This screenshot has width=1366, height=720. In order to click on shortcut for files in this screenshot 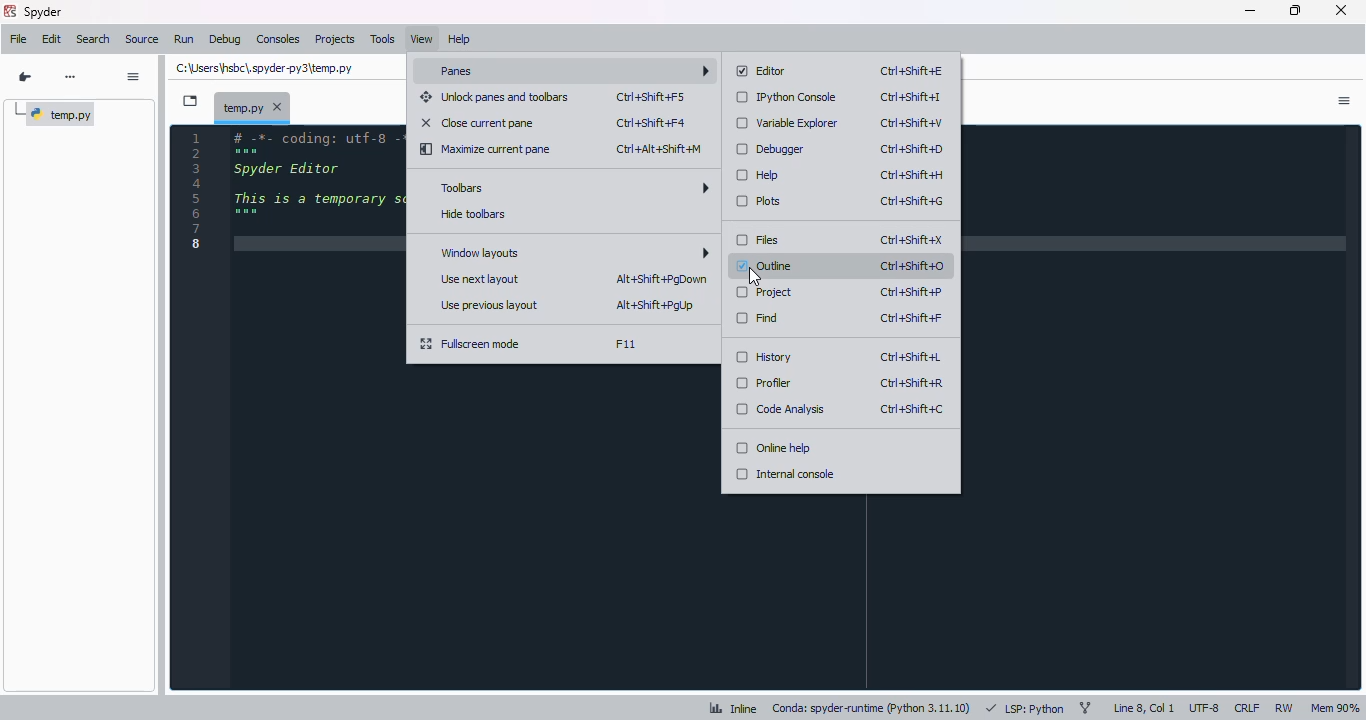, I will do `click(911, 241)`.